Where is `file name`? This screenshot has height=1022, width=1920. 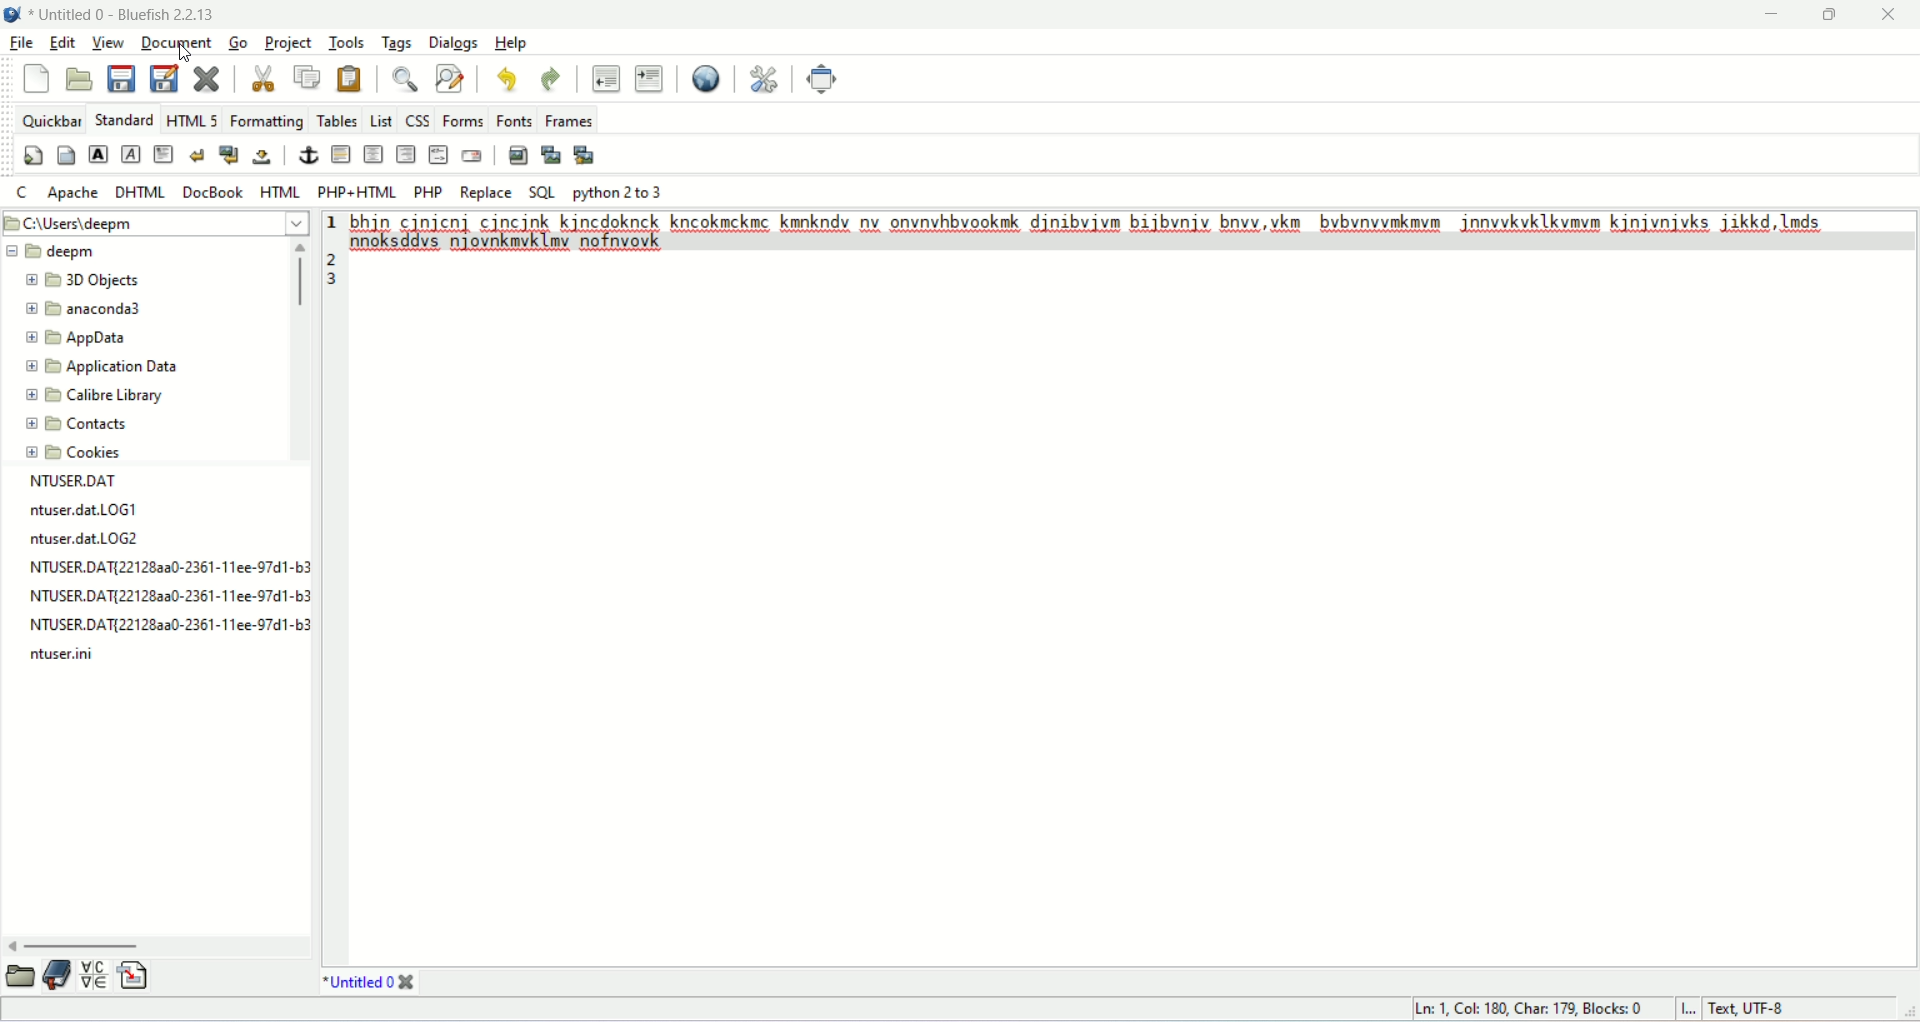
file name is located at coordinates (85, 537).